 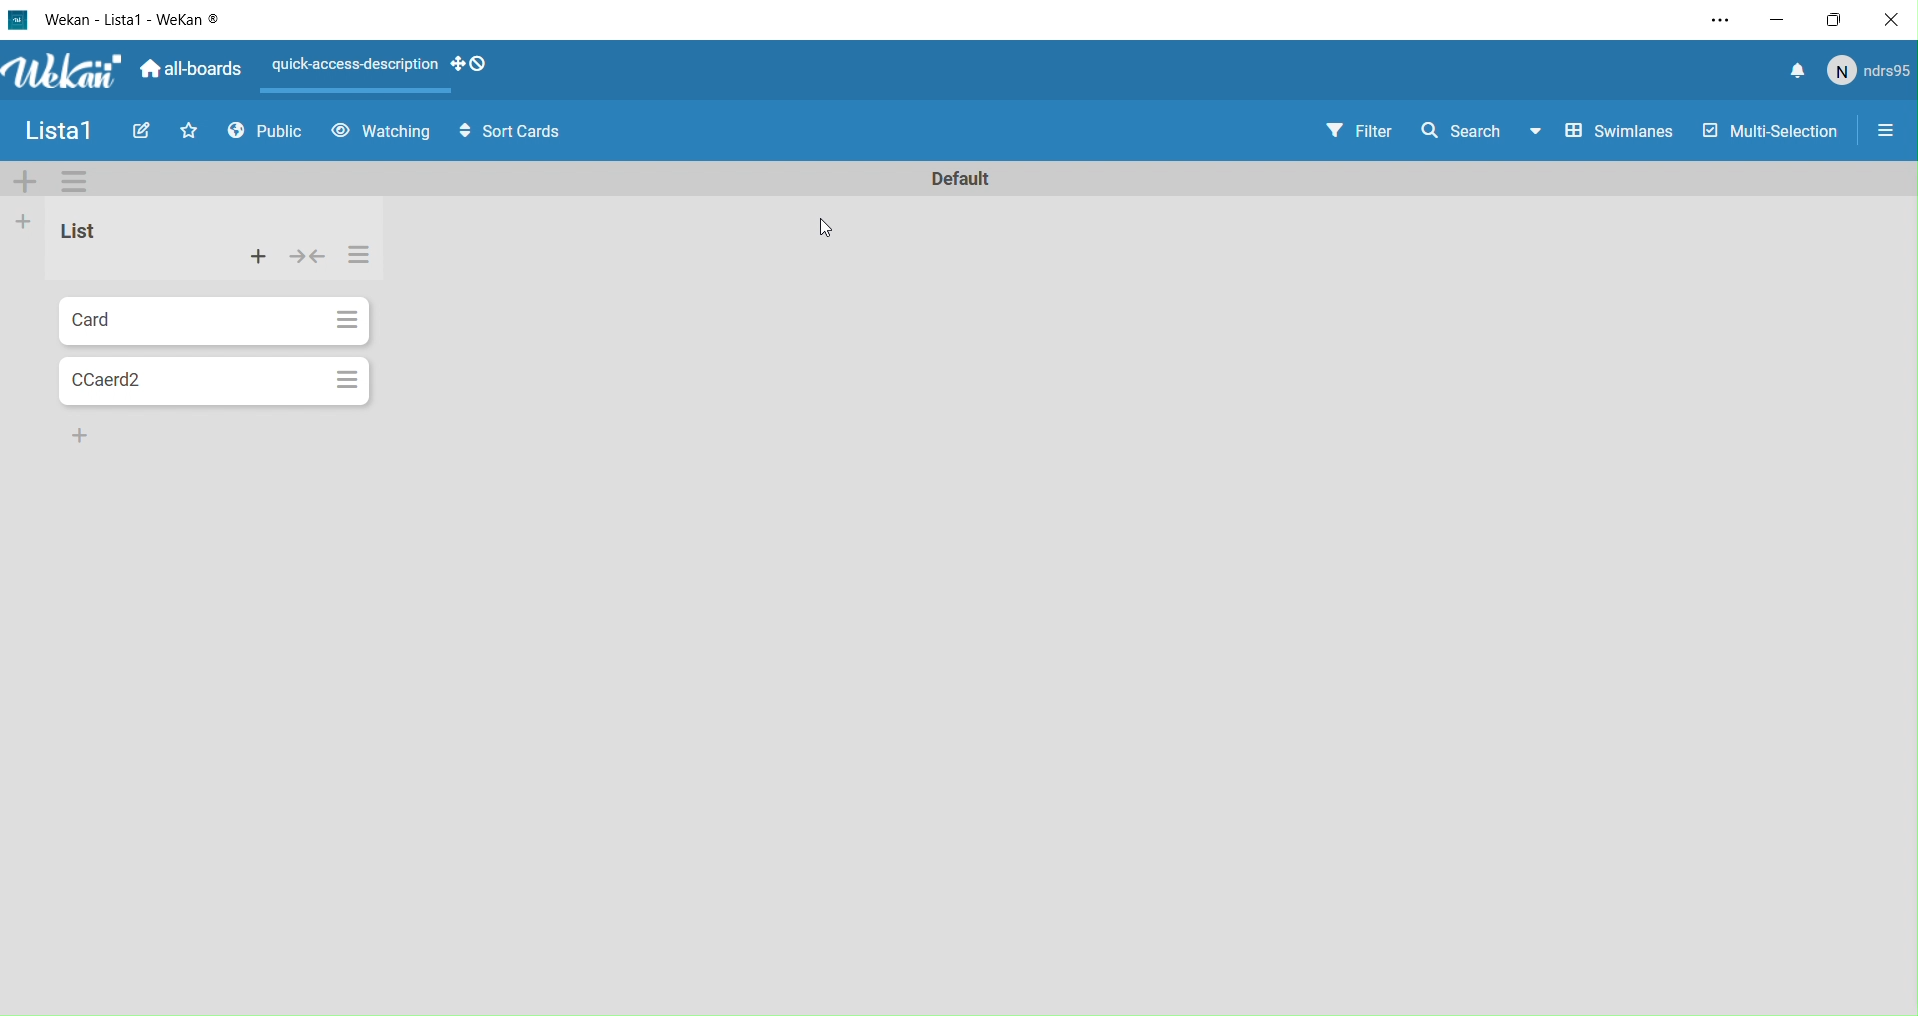 What do you see at coordinates (182, 321) in the screenshot?
I see `Card` at bounding box center [182, 321].